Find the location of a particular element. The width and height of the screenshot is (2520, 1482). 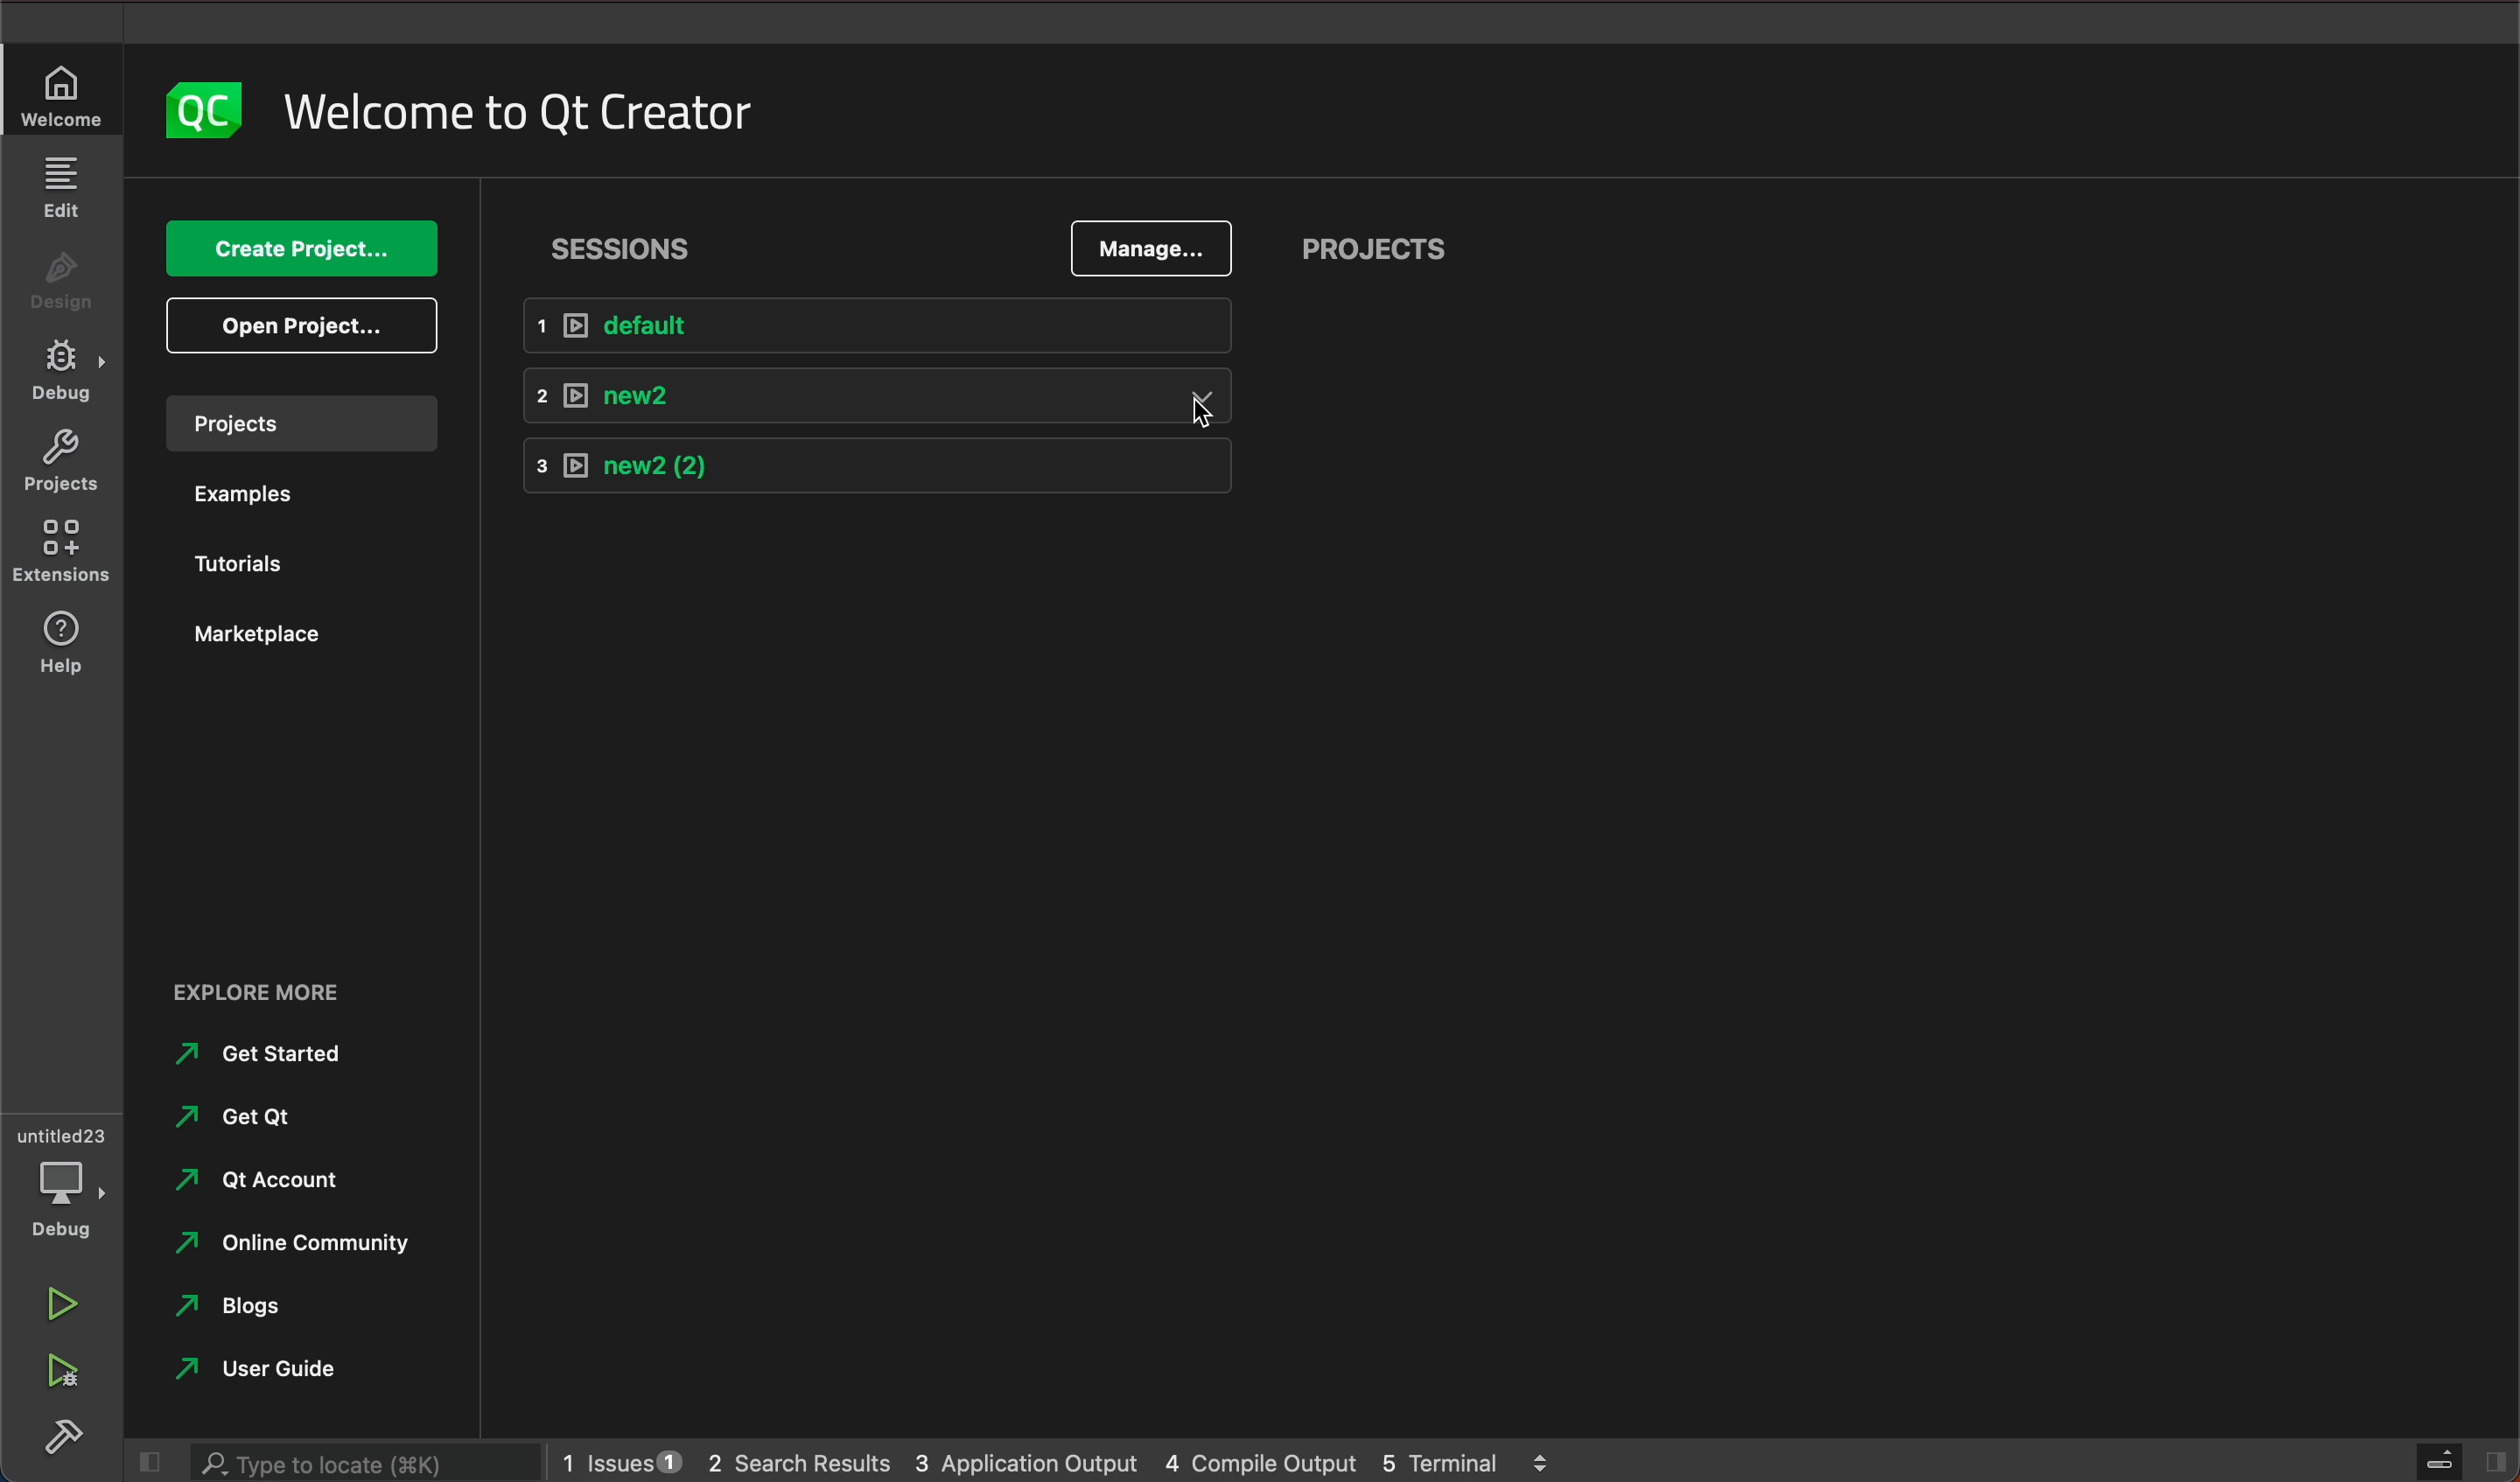

online community is located at coordinates (303, 1241).